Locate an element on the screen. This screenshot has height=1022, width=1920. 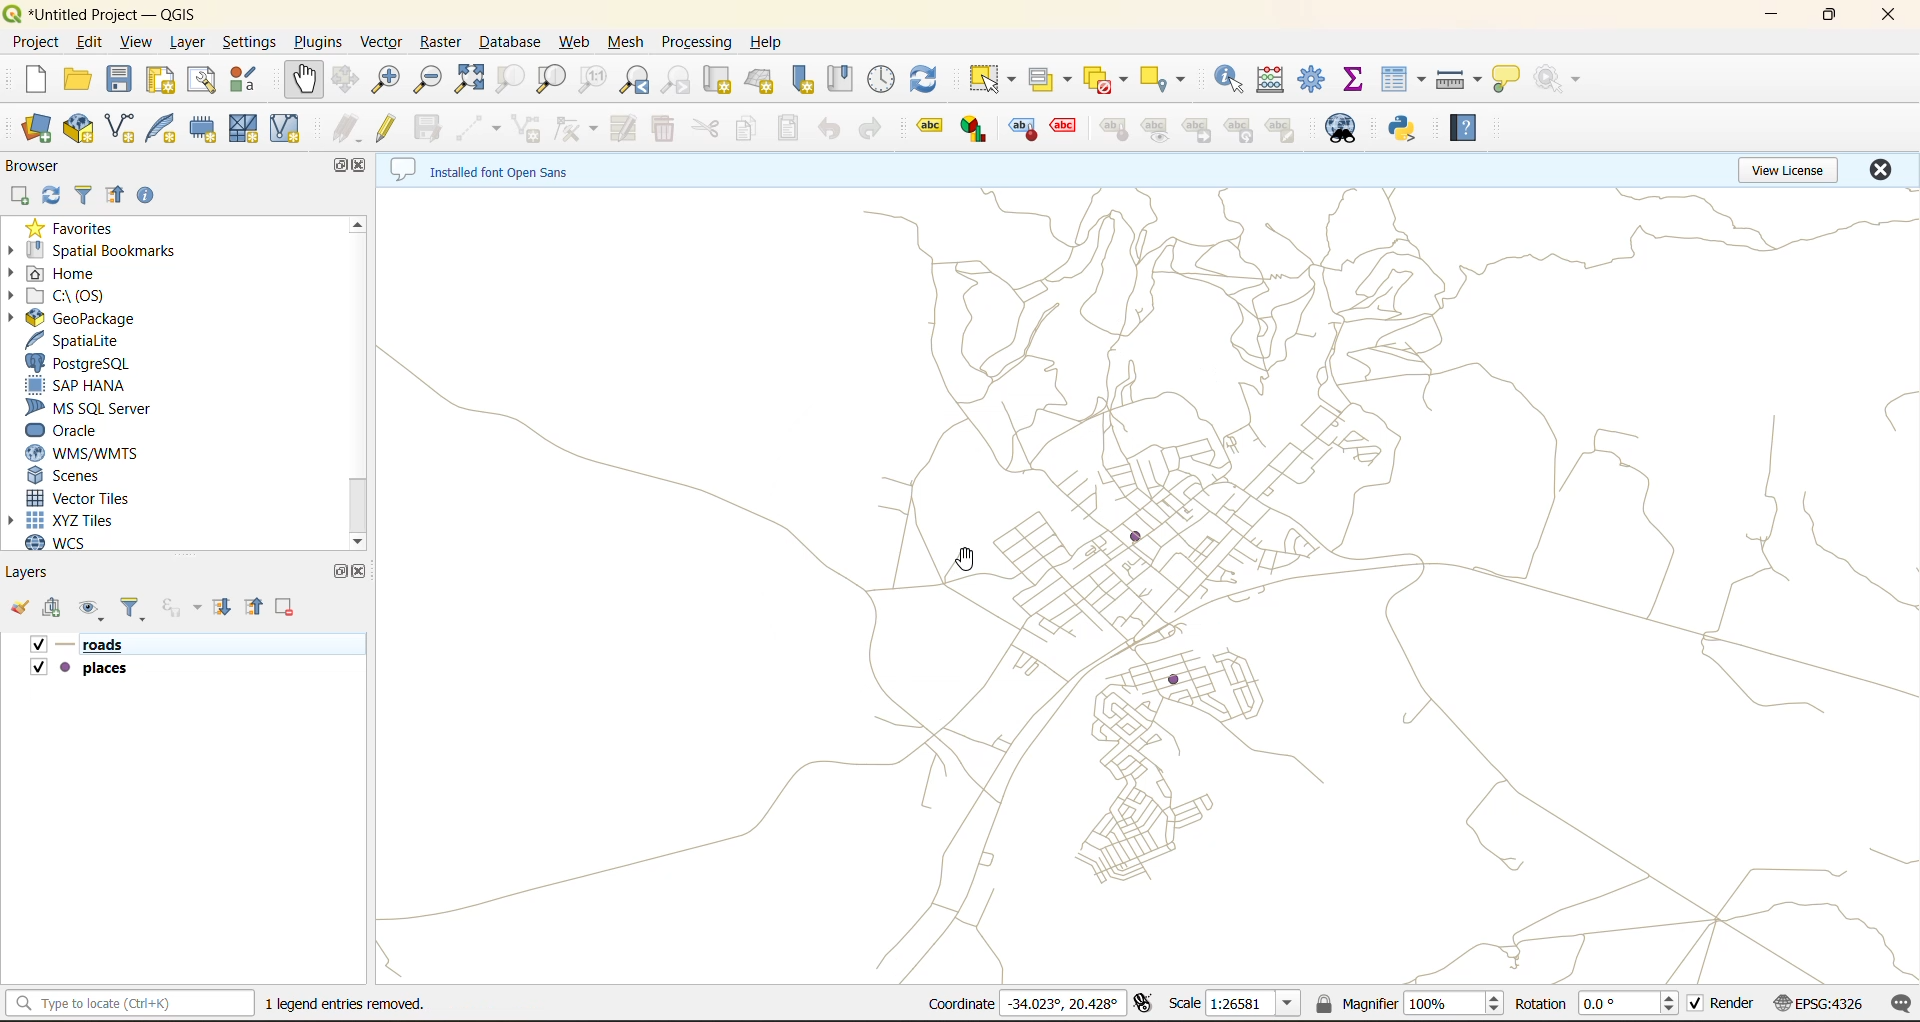
layer is located at coordinates (187, 43).